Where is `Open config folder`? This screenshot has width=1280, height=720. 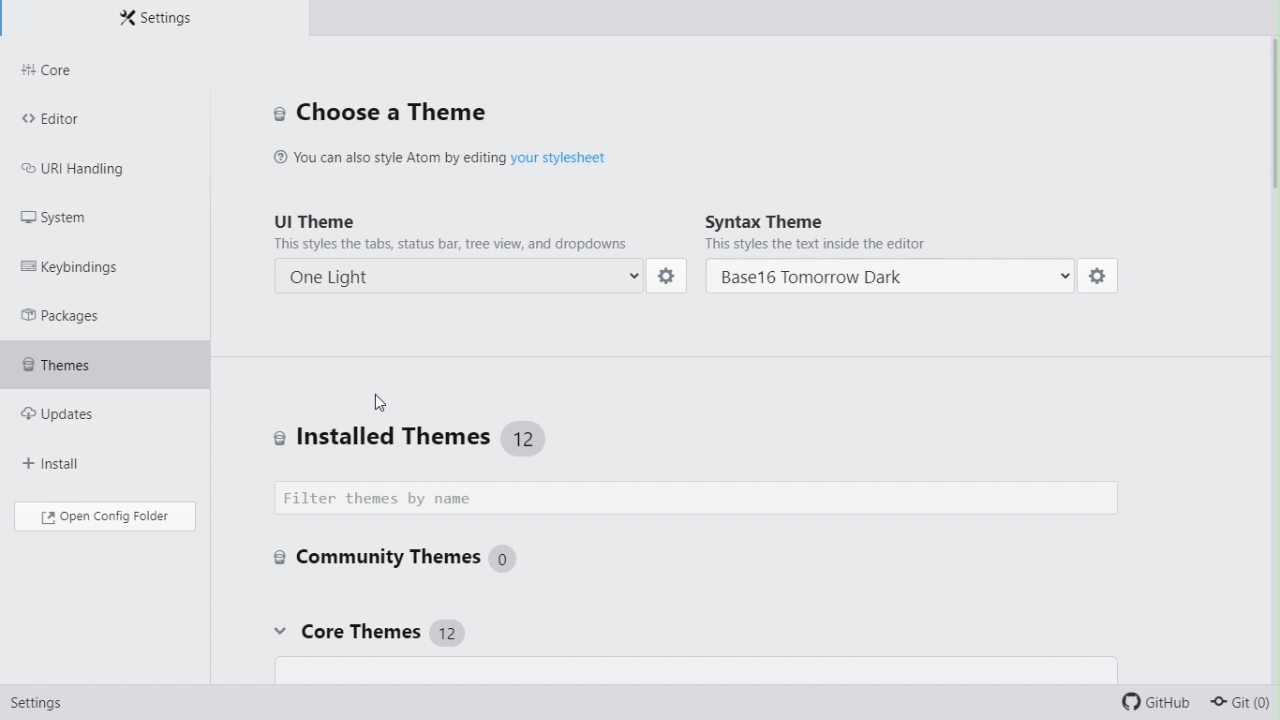 Open config folder is located at coordinates (109, 519).